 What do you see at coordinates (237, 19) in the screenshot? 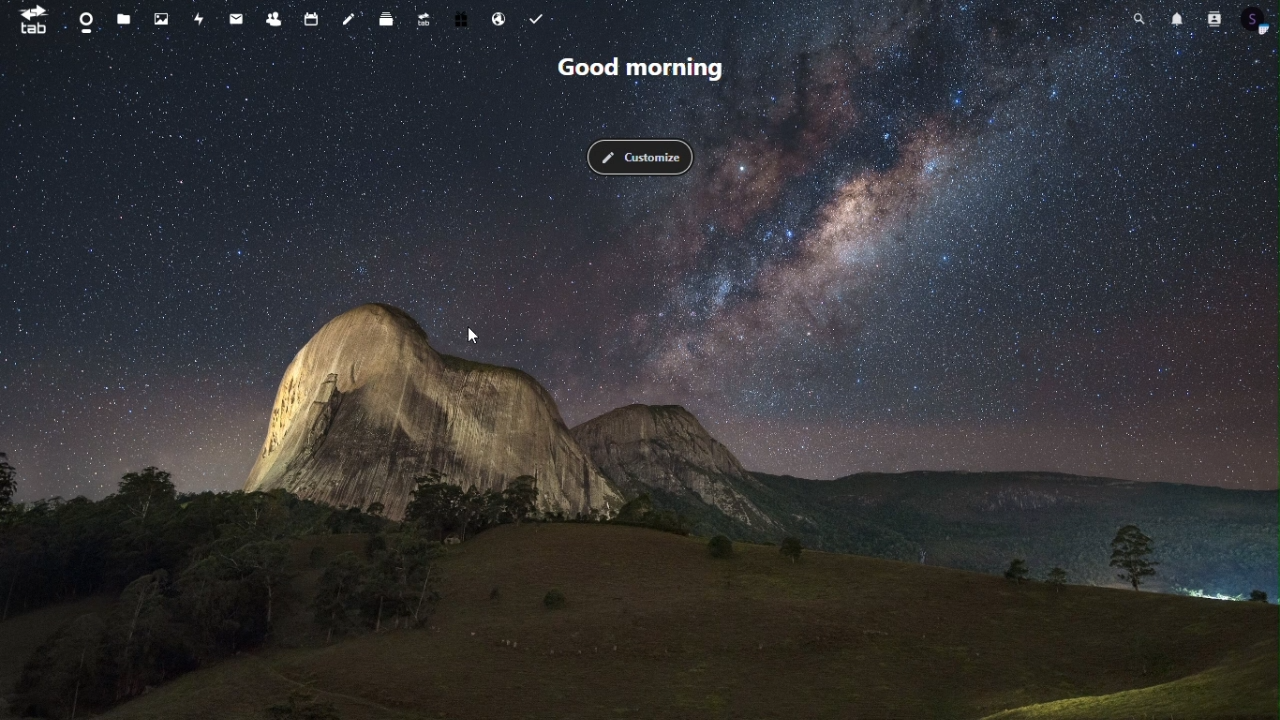
I see `mail` at bounding box center [237, 19].